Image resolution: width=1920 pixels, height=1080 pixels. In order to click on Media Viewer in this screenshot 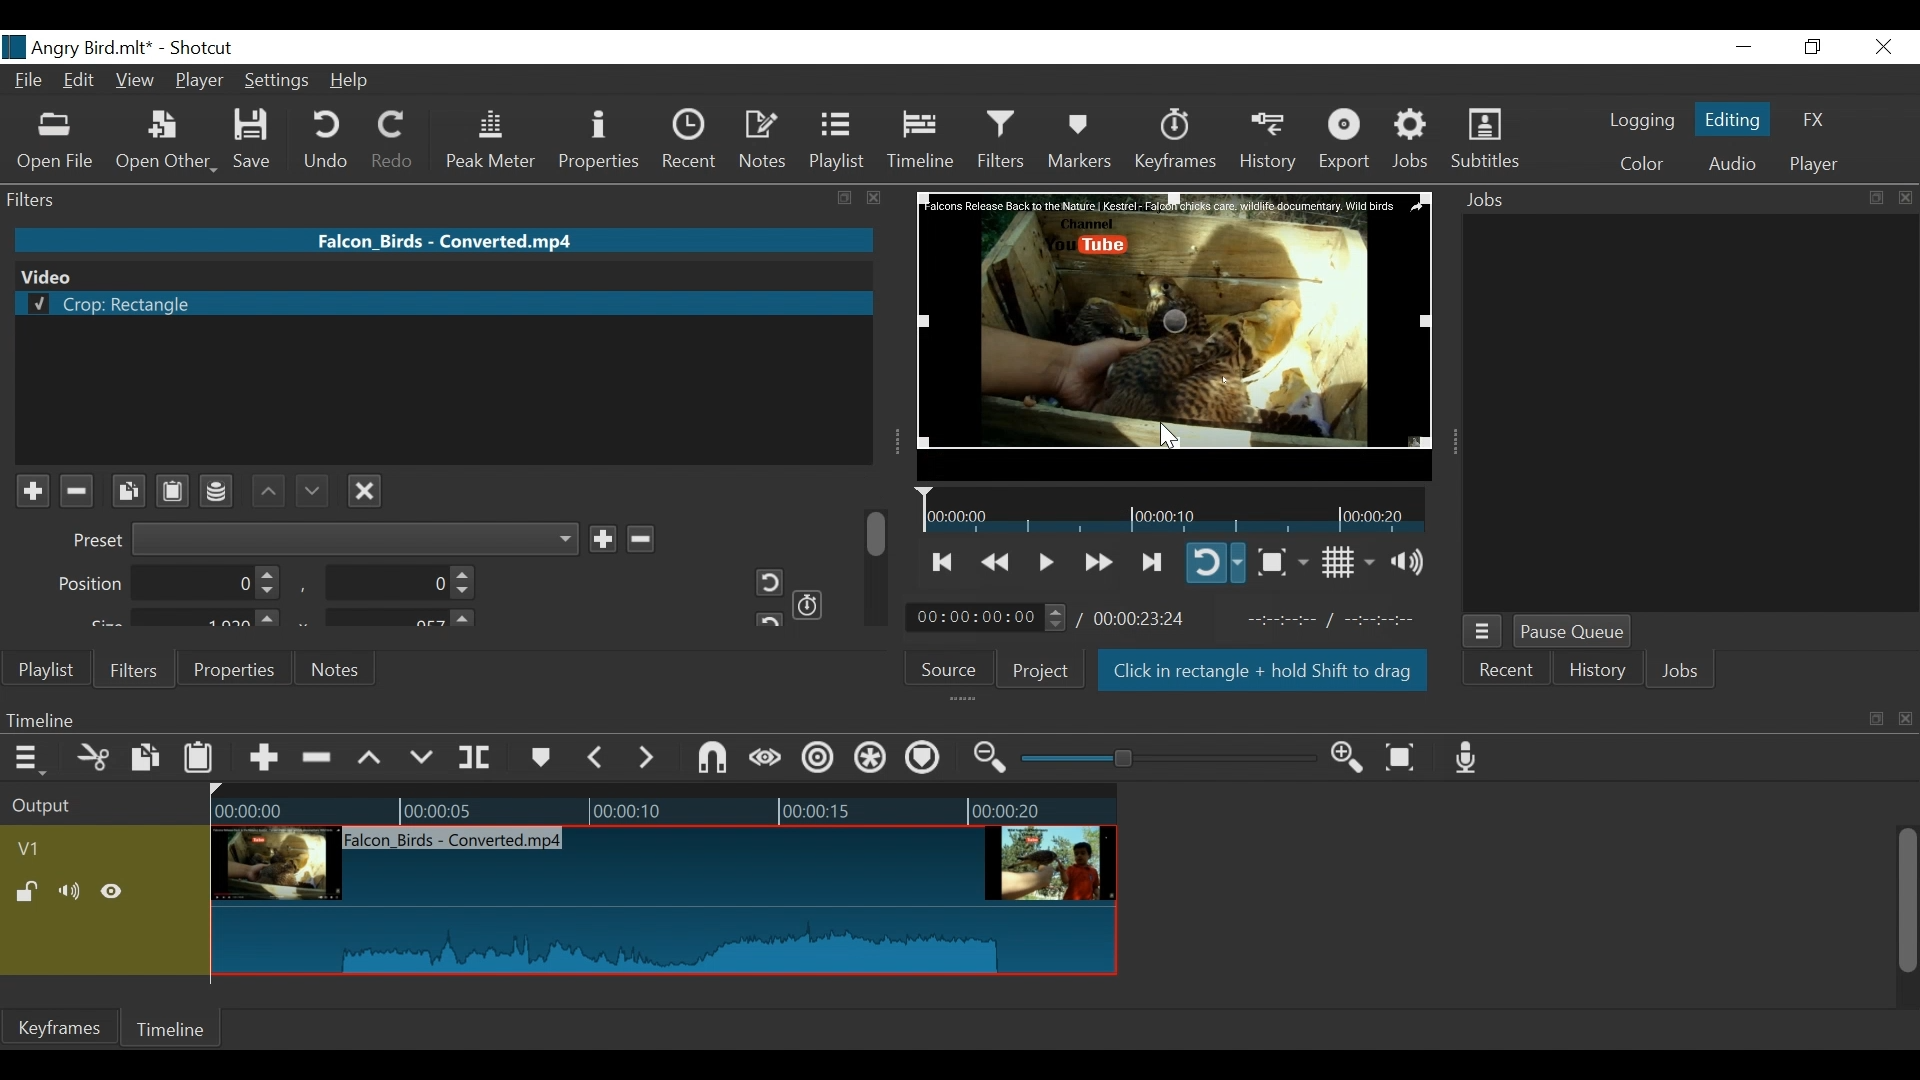, I will do `click(1175, 335)`.